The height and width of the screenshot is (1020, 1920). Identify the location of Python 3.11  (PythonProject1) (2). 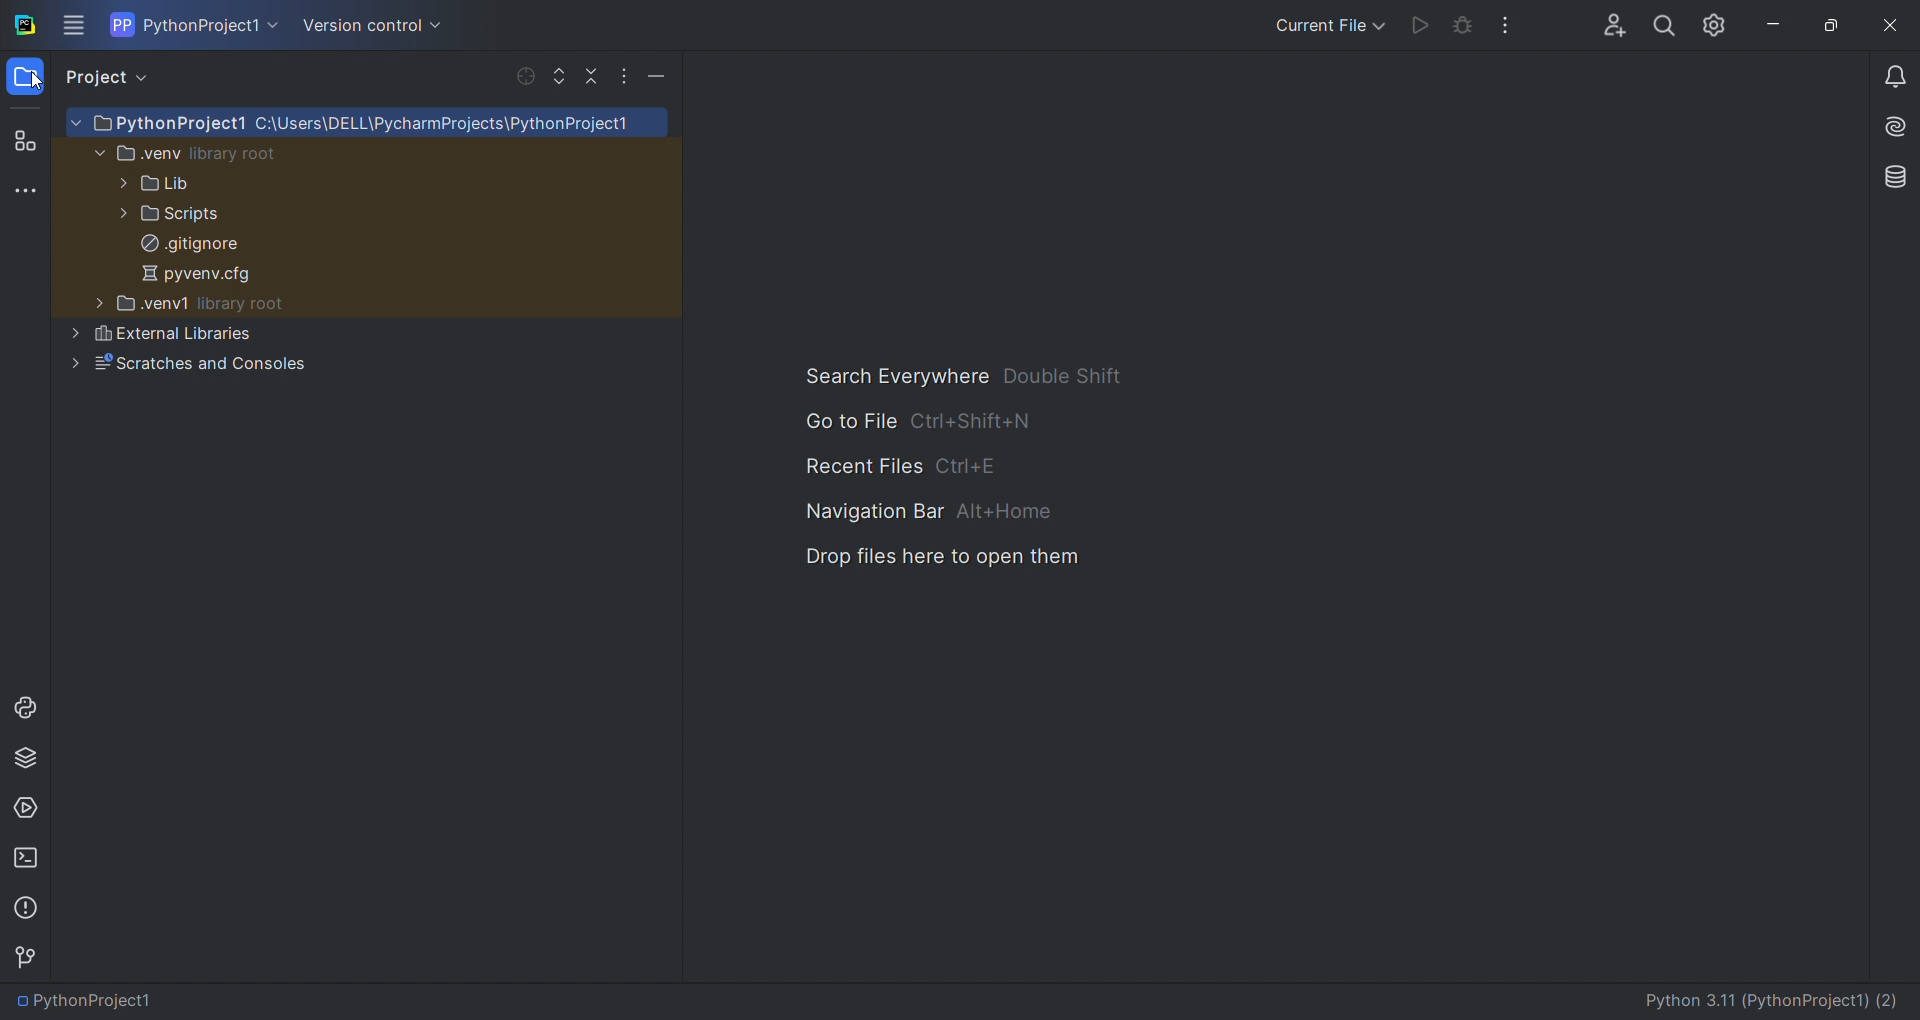
(1763, 1000).